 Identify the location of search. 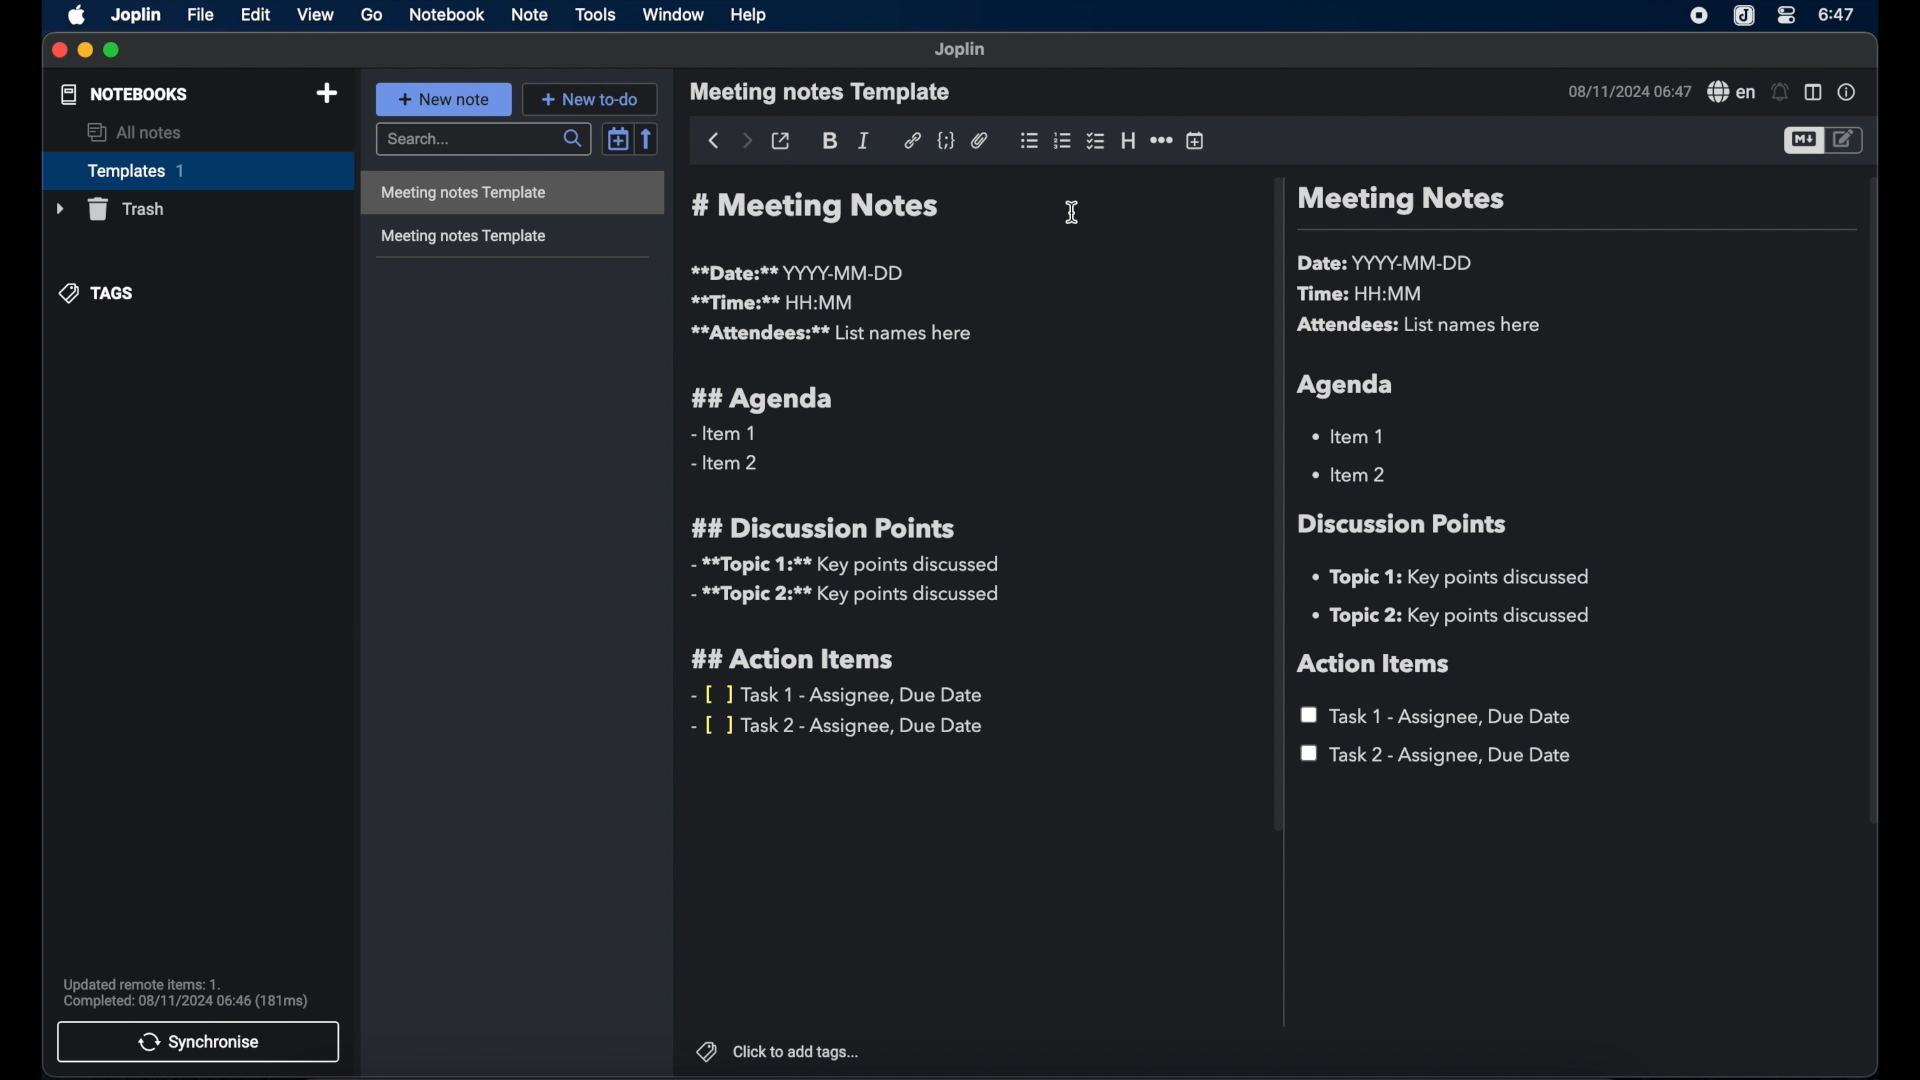
(481, 140).